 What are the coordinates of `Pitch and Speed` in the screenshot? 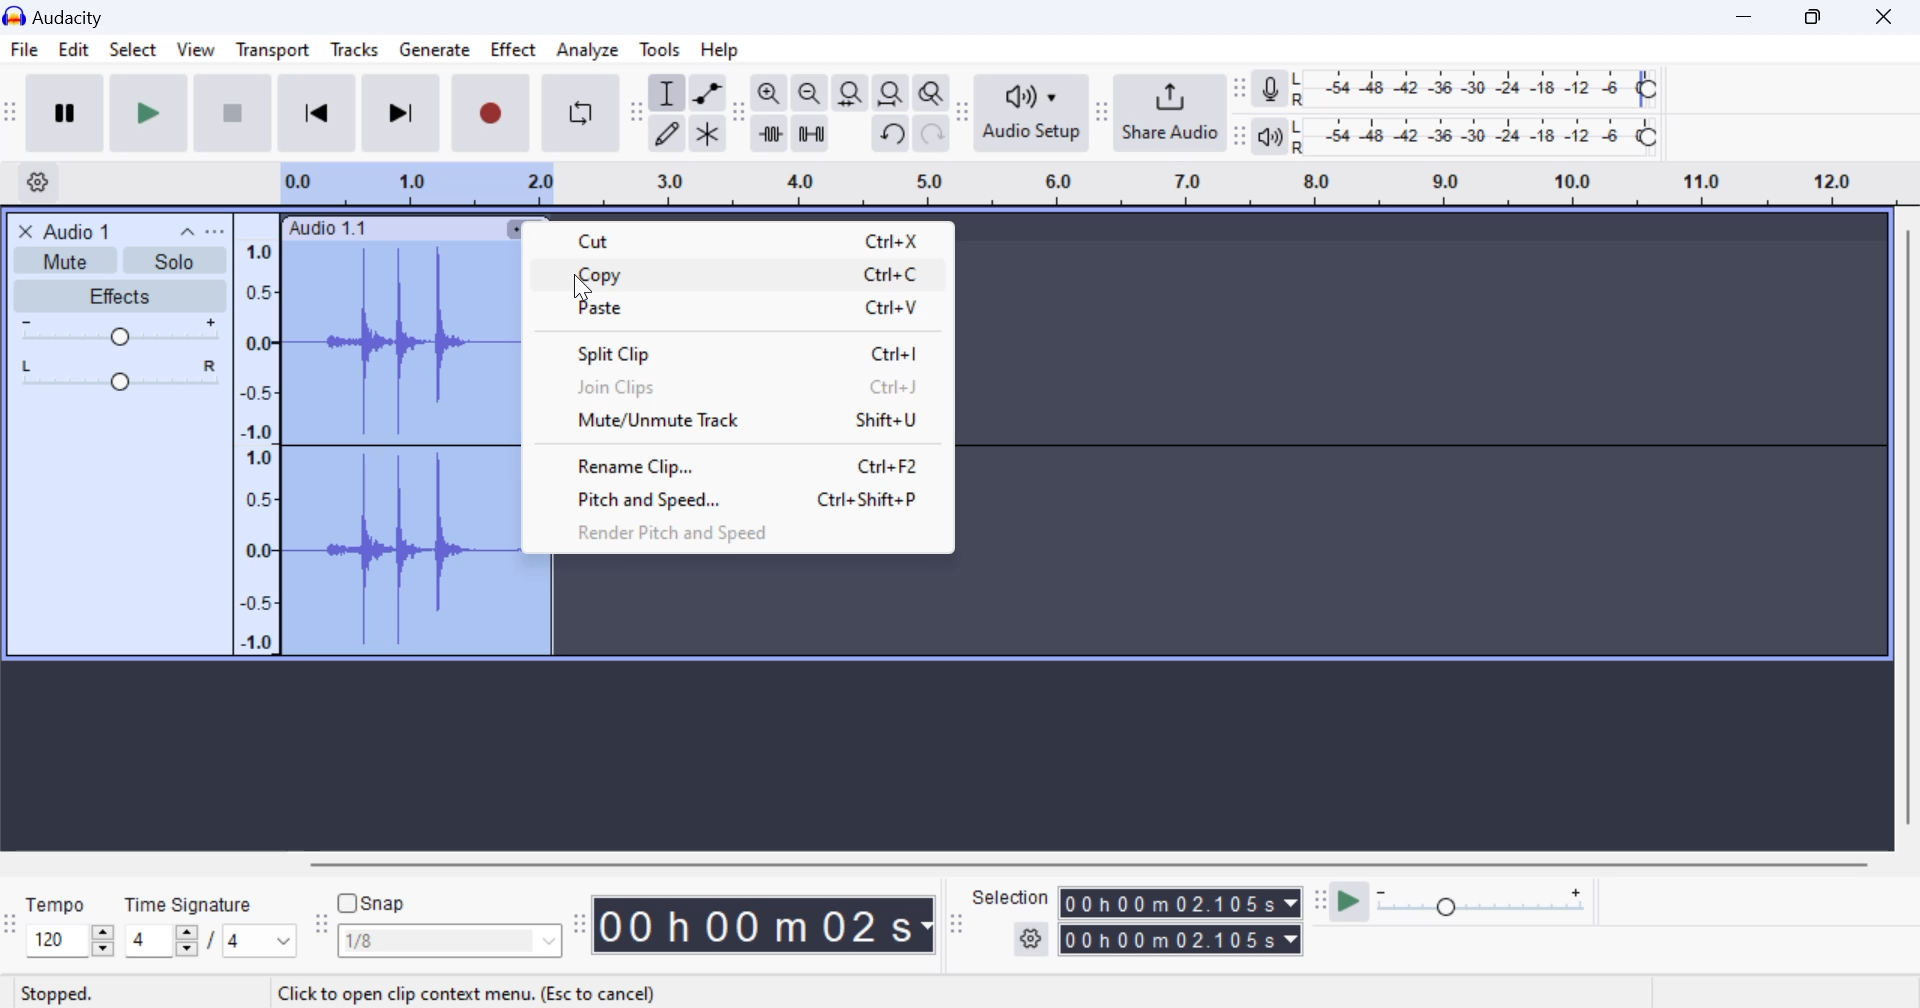 It's located at (727, 499).